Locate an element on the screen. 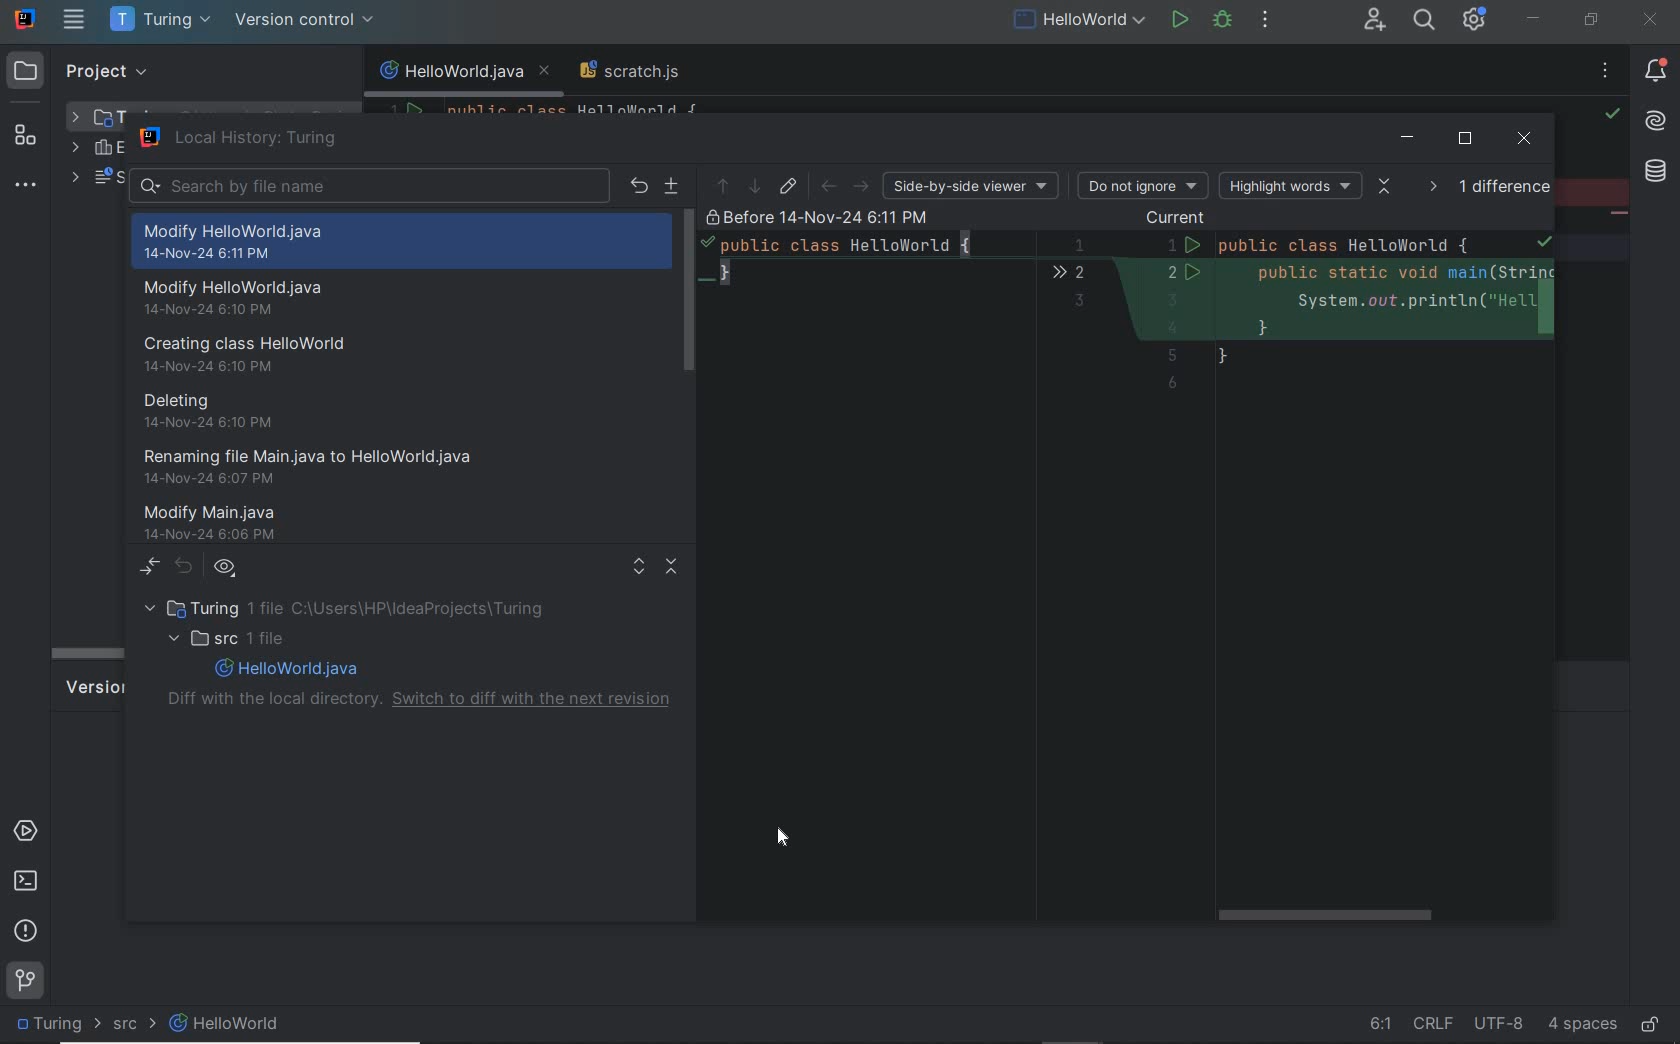 This screenshot has height=1044, width=1680. run is located at coordinates (1182, 21).